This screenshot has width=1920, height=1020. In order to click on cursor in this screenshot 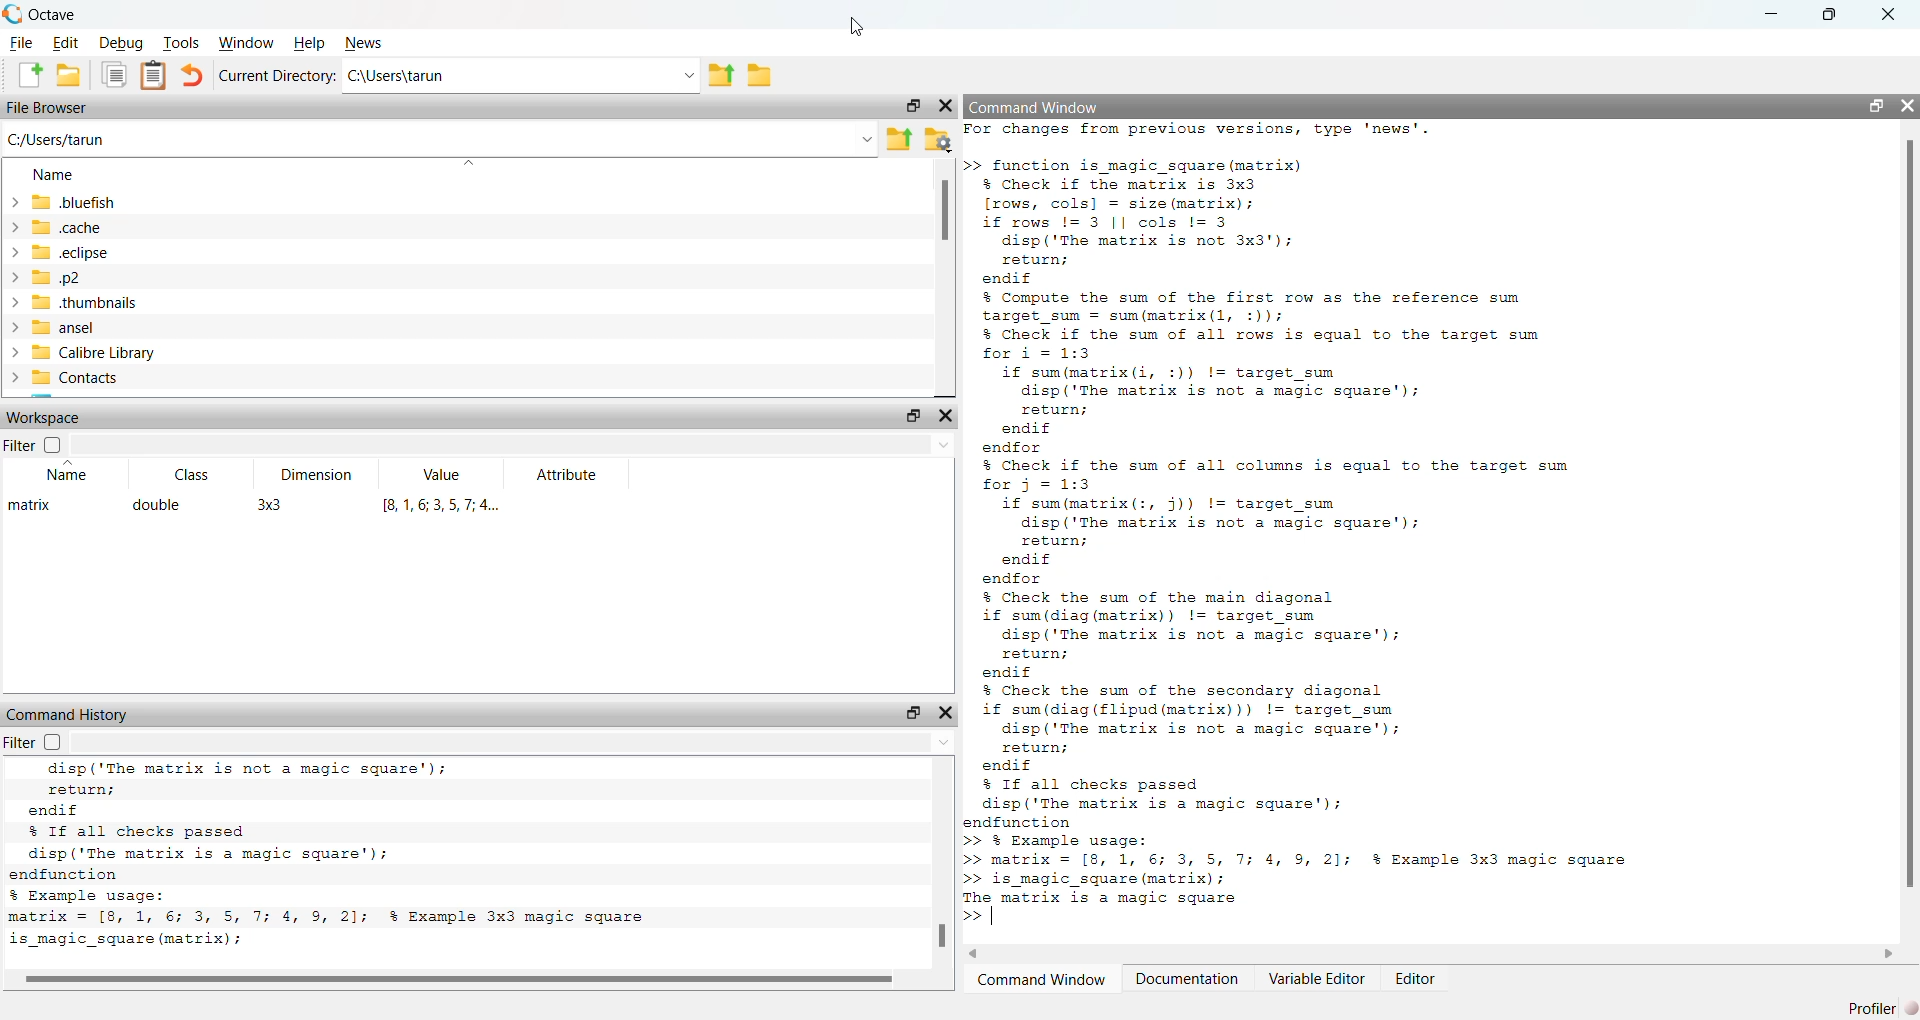, I will do `click(863, 27)`.